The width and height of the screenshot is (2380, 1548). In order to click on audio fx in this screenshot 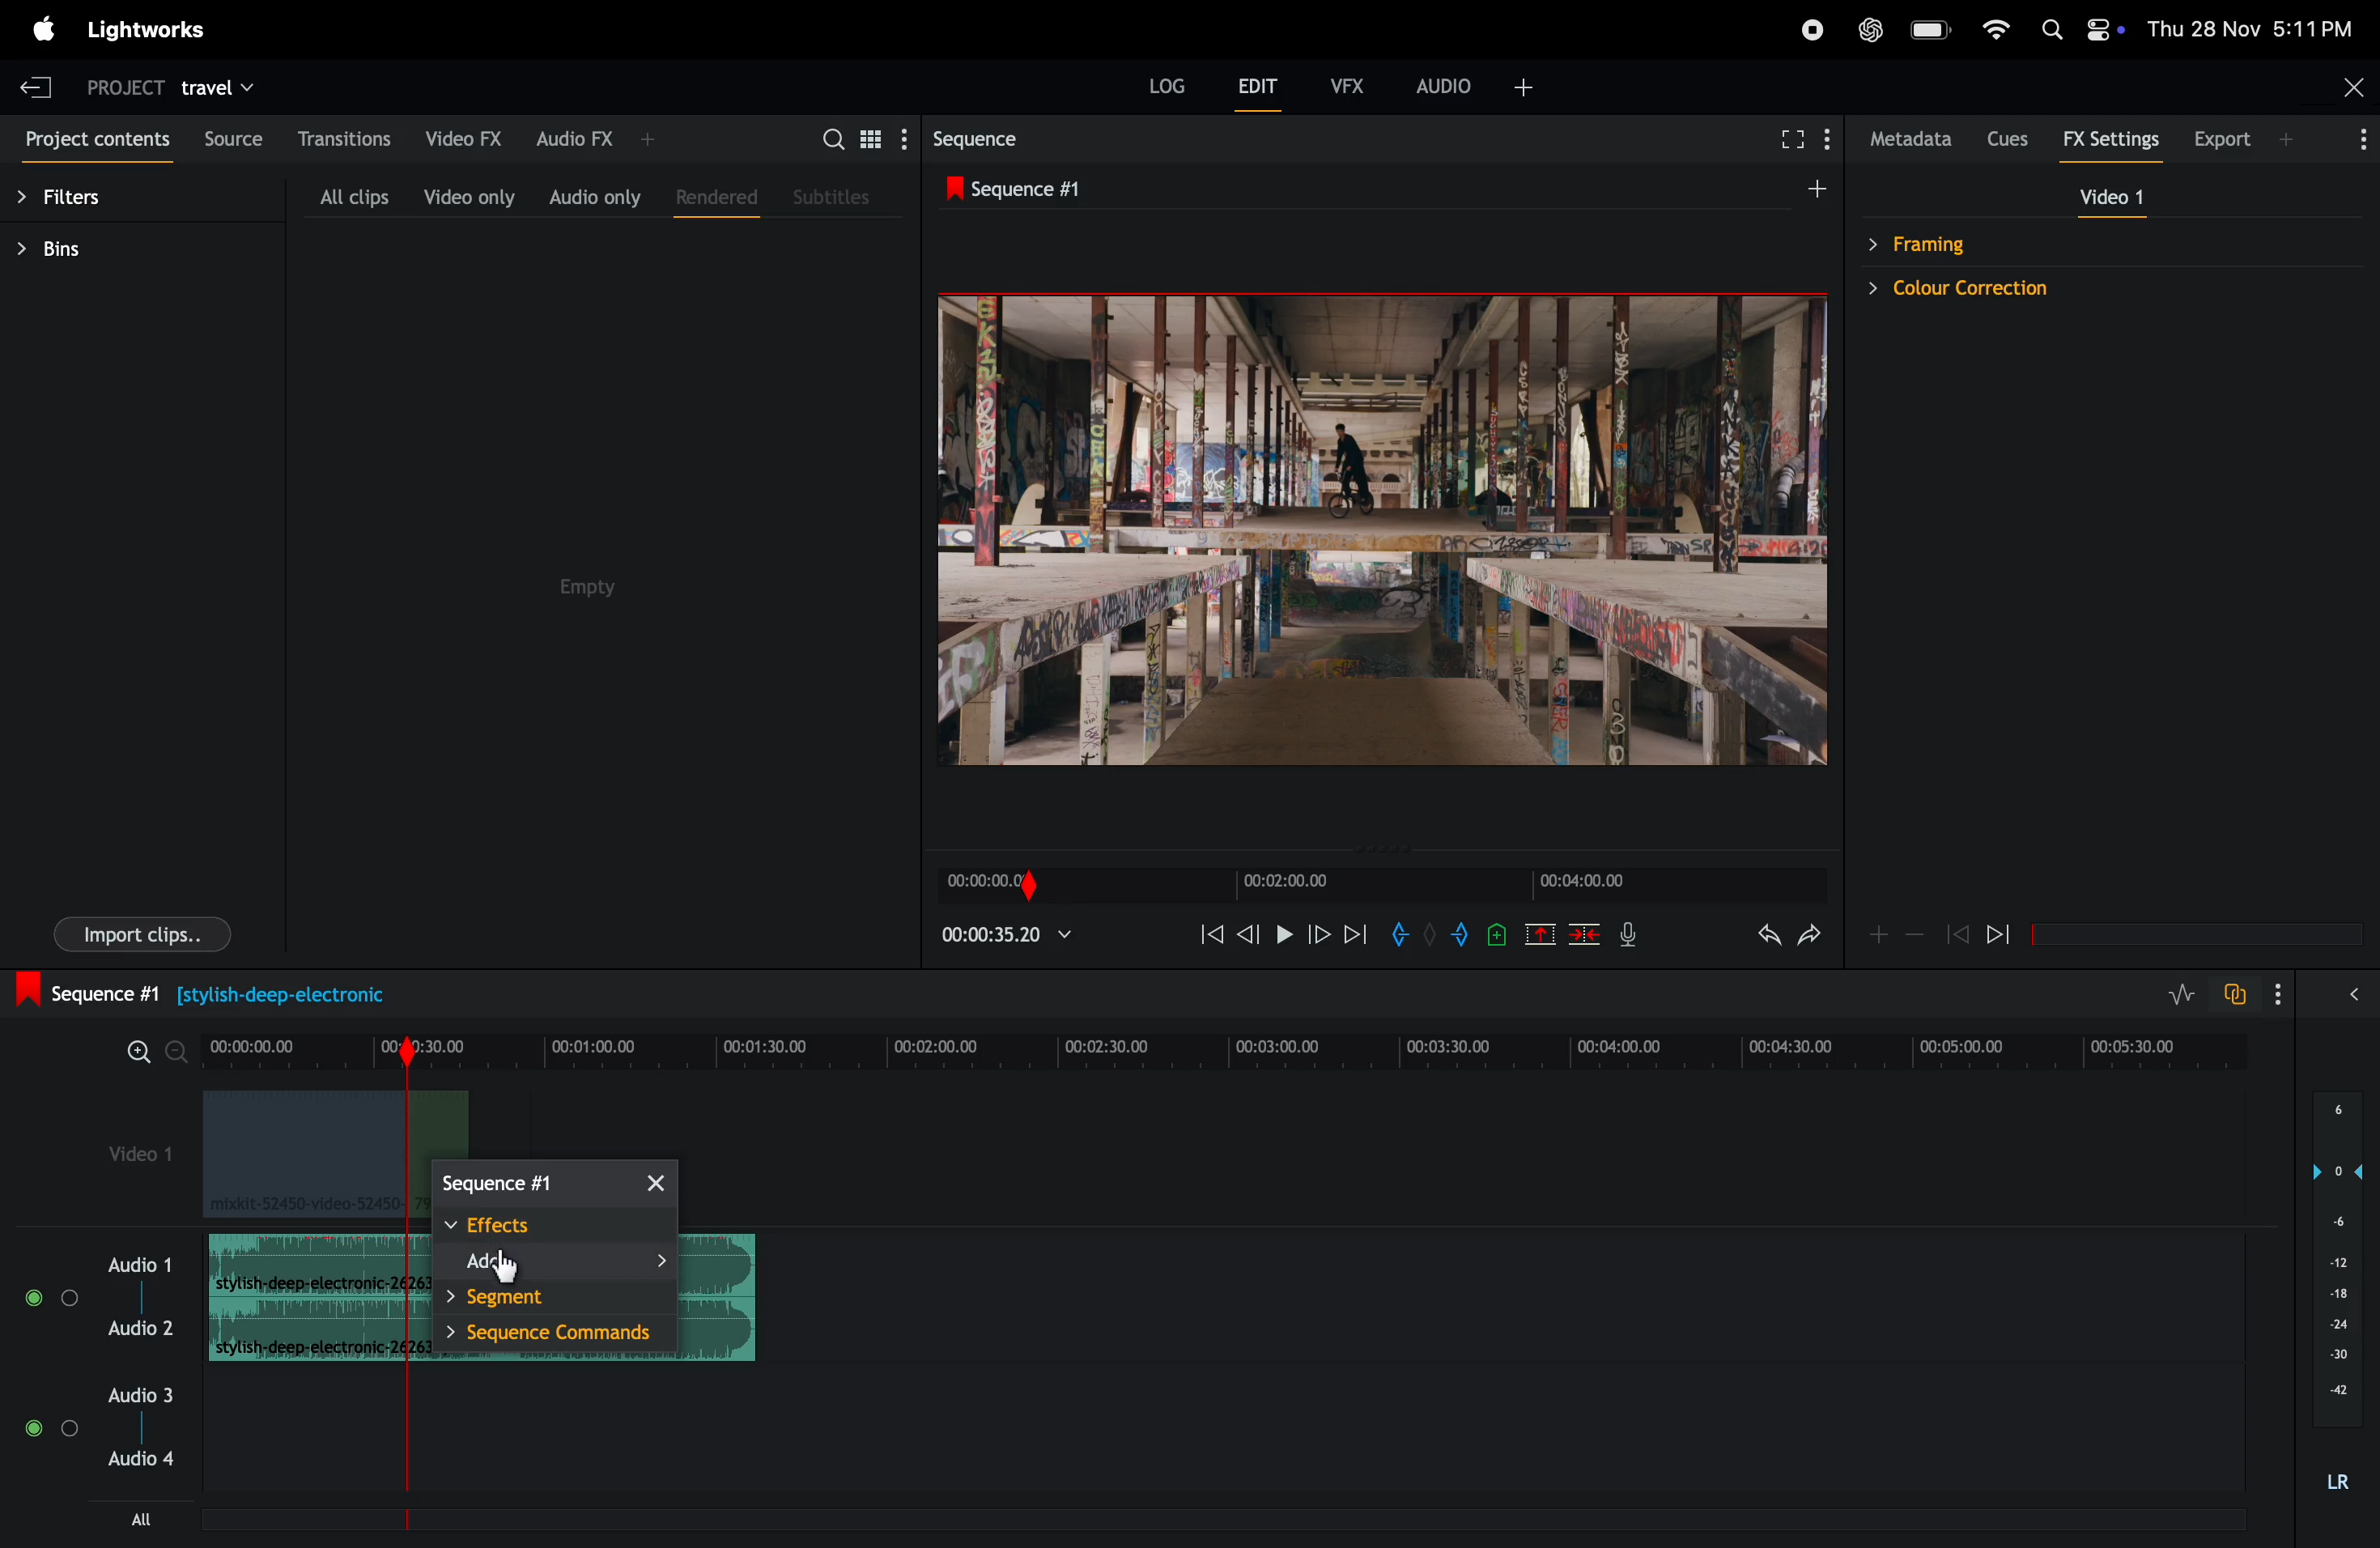, I will do `click(609, 133)`.